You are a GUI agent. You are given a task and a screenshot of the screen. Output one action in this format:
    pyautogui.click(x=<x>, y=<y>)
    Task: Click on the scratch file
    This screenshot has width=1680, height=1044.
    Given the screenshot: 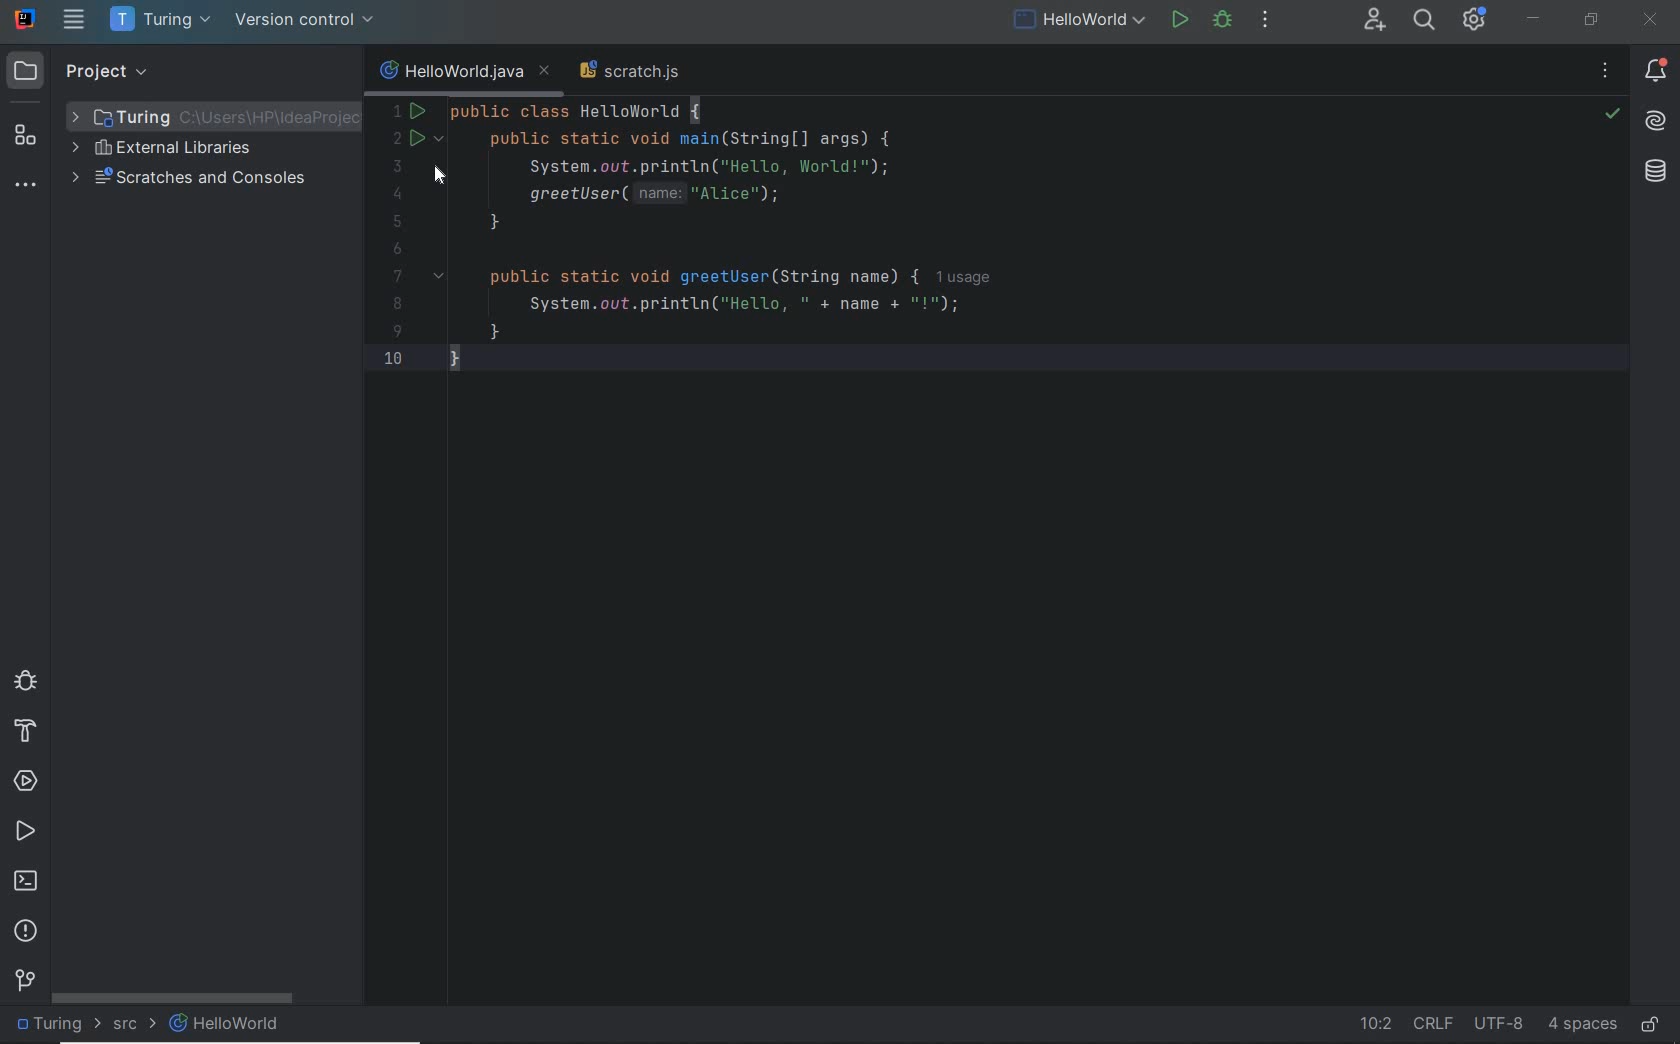 What is the action you would take?
    pyautogui.click(x=635, y=74)
    